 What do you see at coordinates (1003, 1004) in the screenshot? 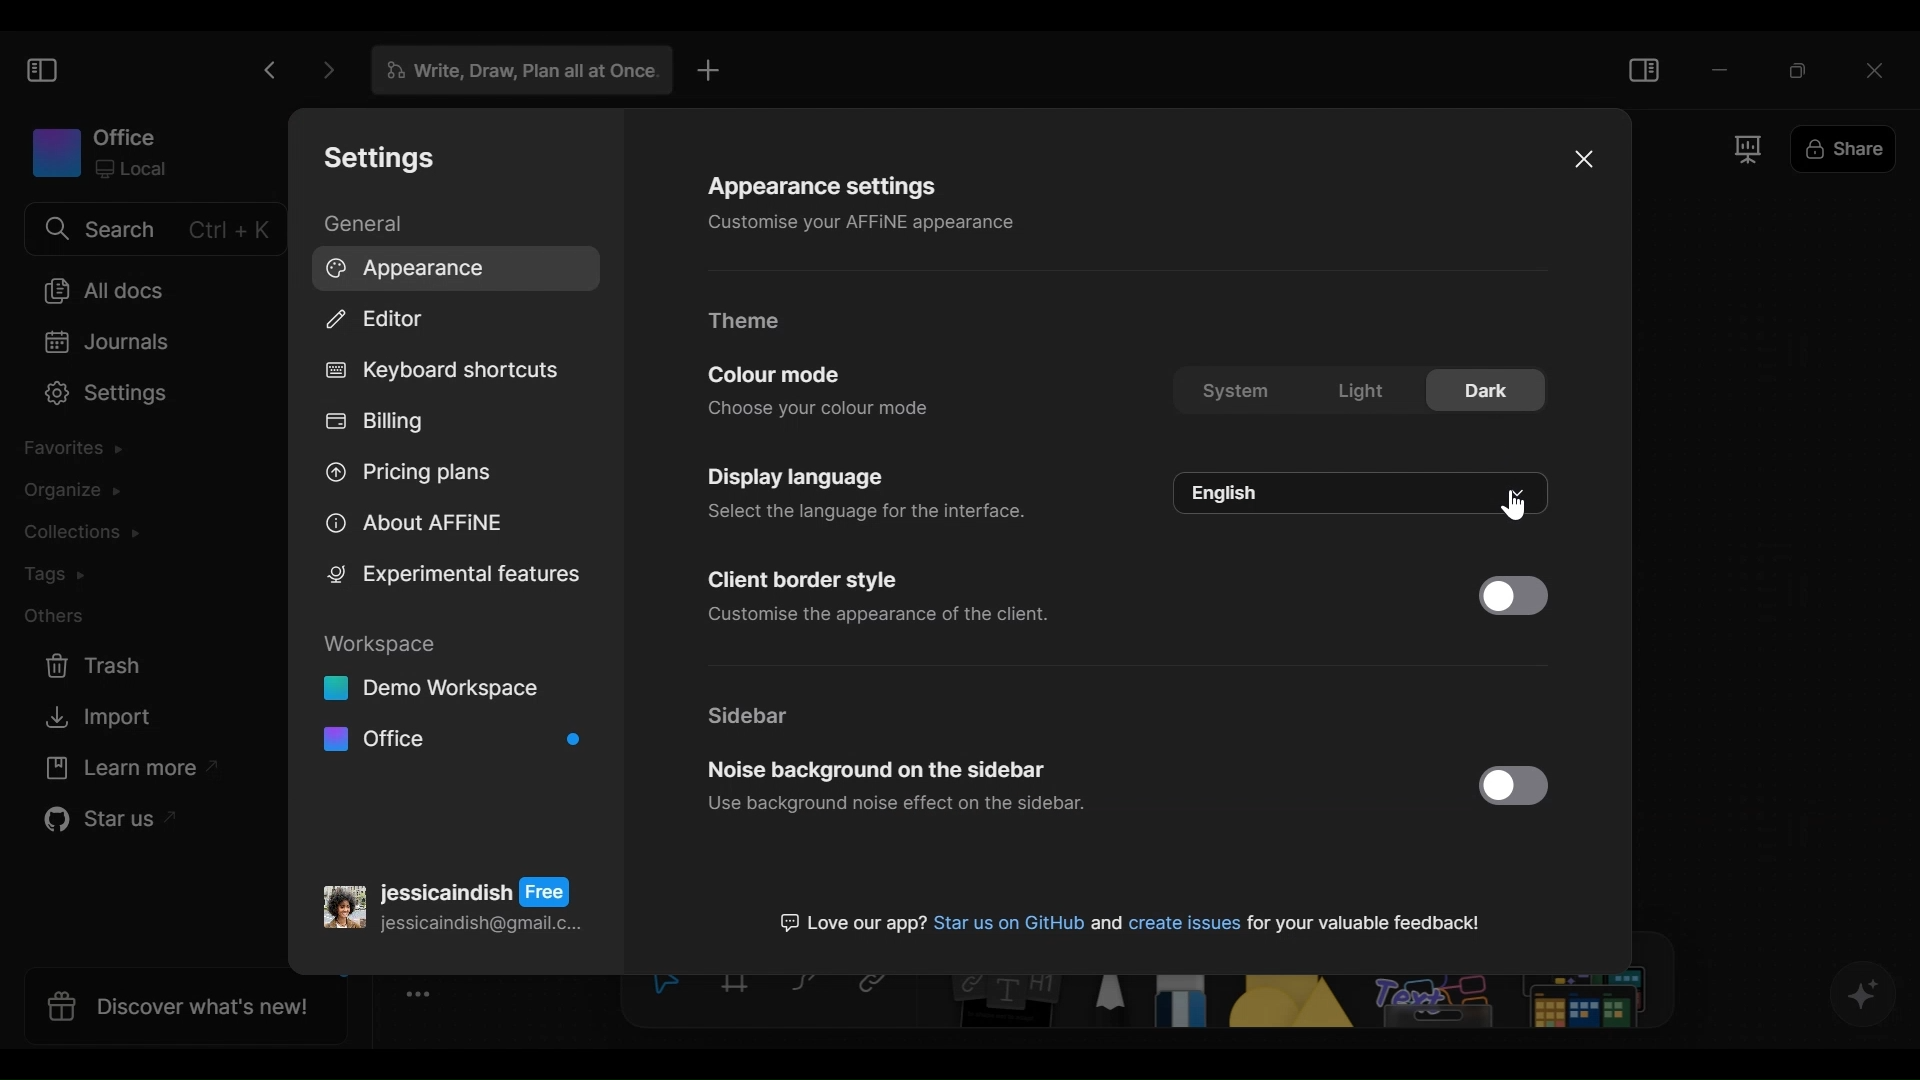
I see `Note` at bounding box center [1003, 1004].